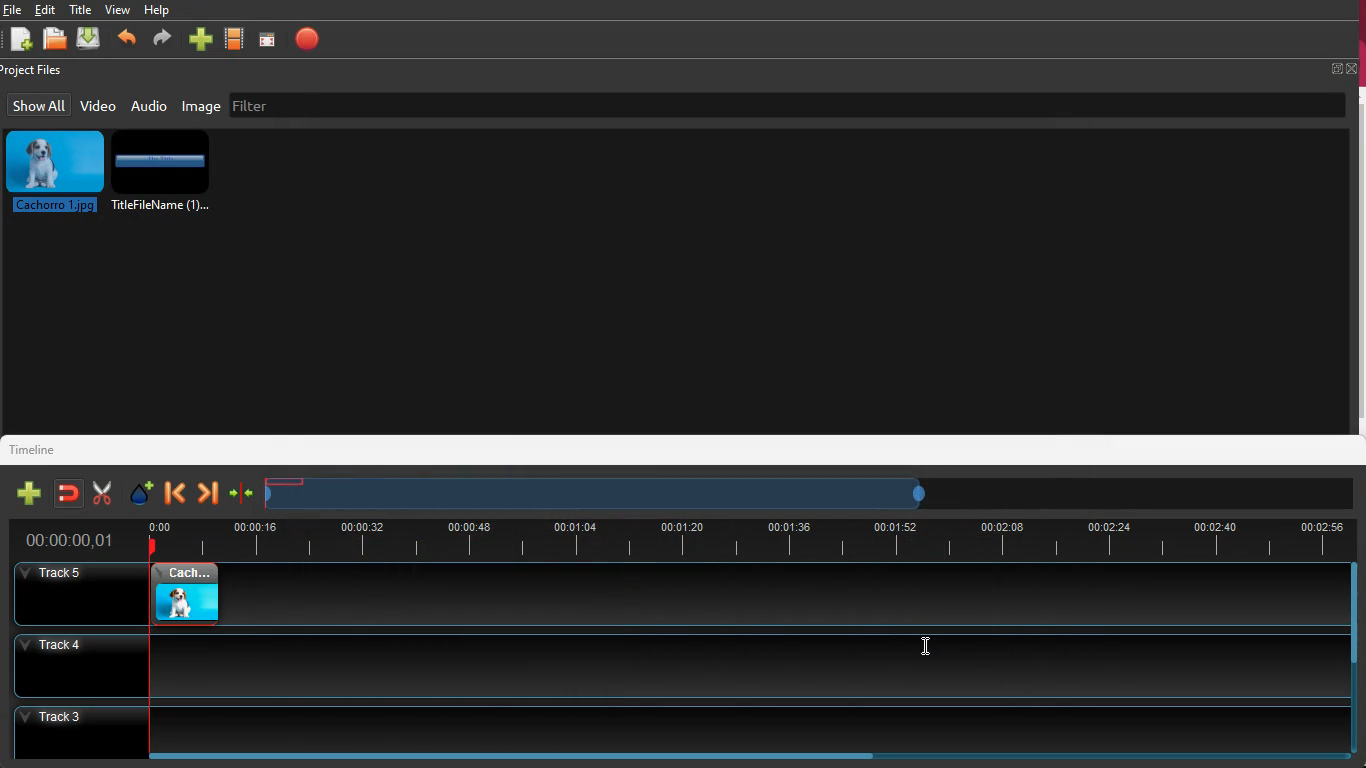 The image size is (1366, 768). Describe the element at coordinates (126, 41) in the screenshot. I see `back` at that location.